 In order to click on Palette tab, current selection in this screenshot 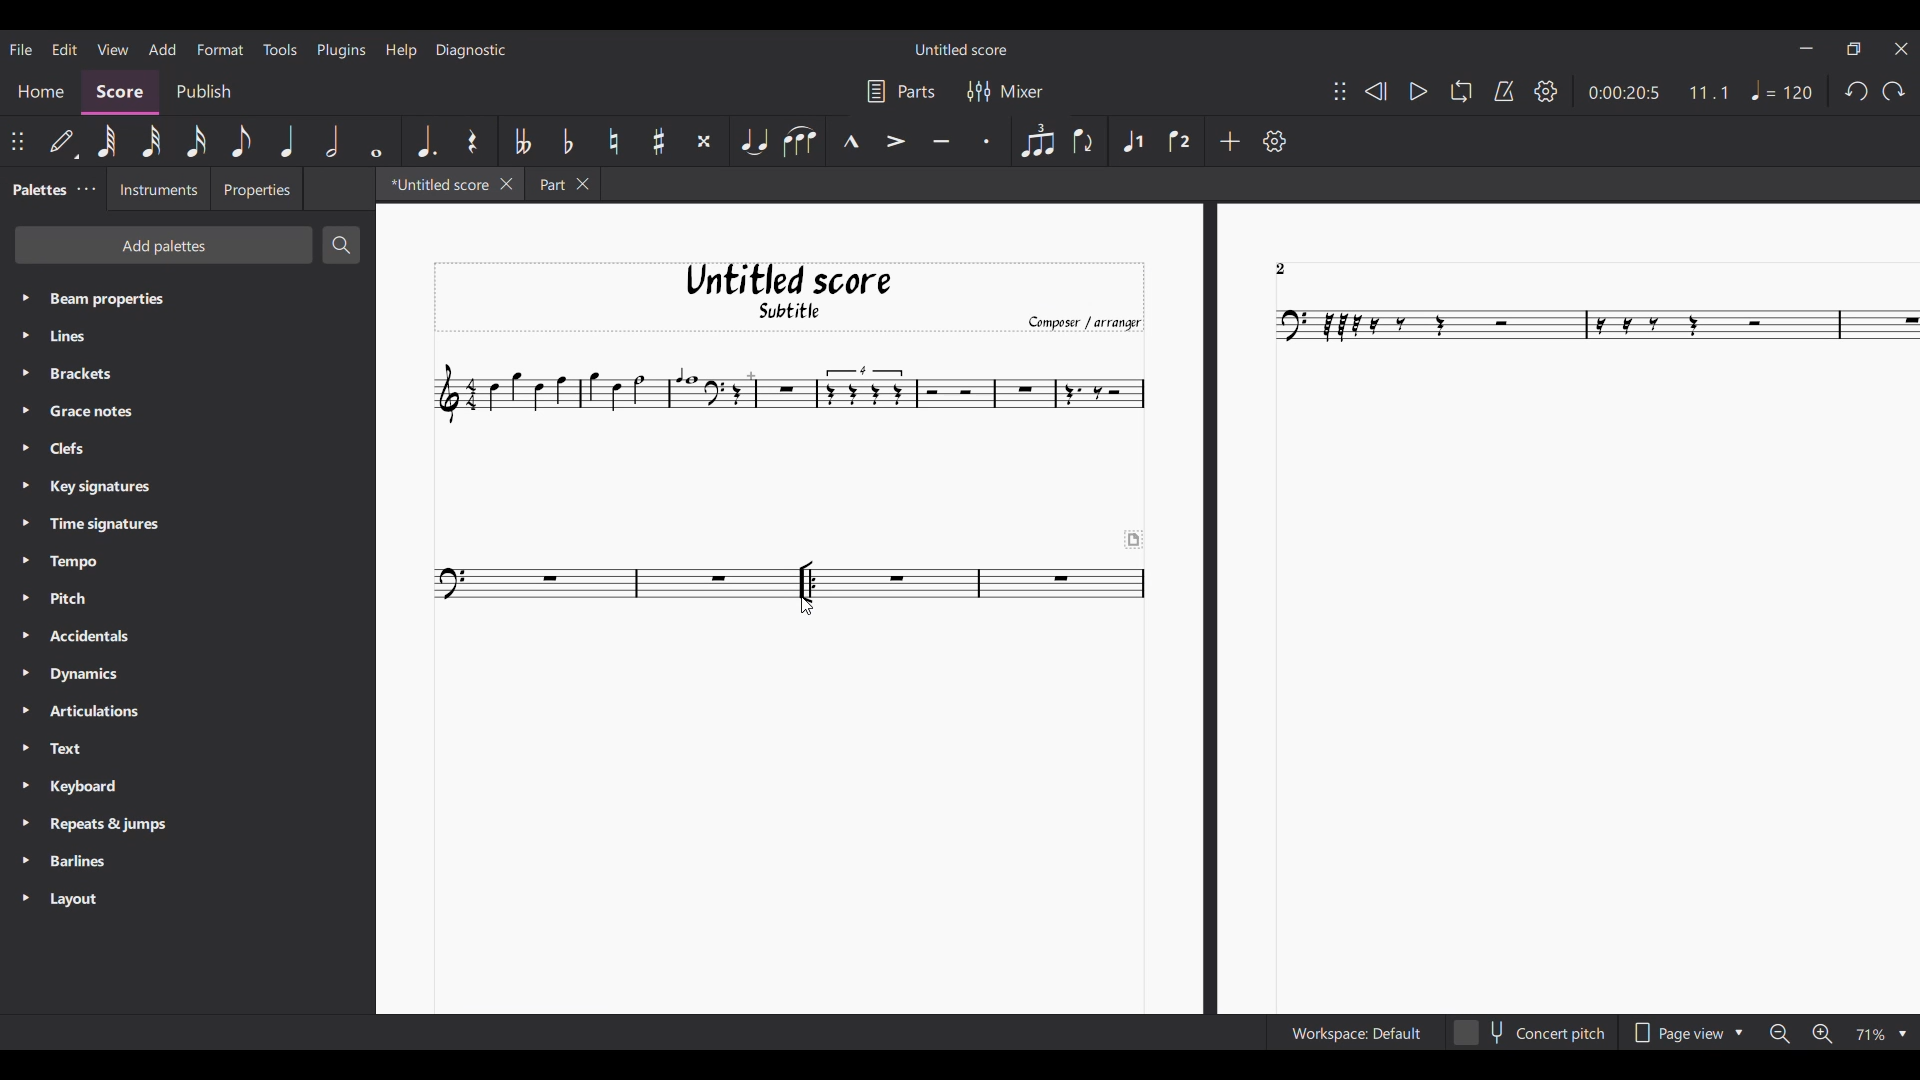, I will do `click(35, 190)`.